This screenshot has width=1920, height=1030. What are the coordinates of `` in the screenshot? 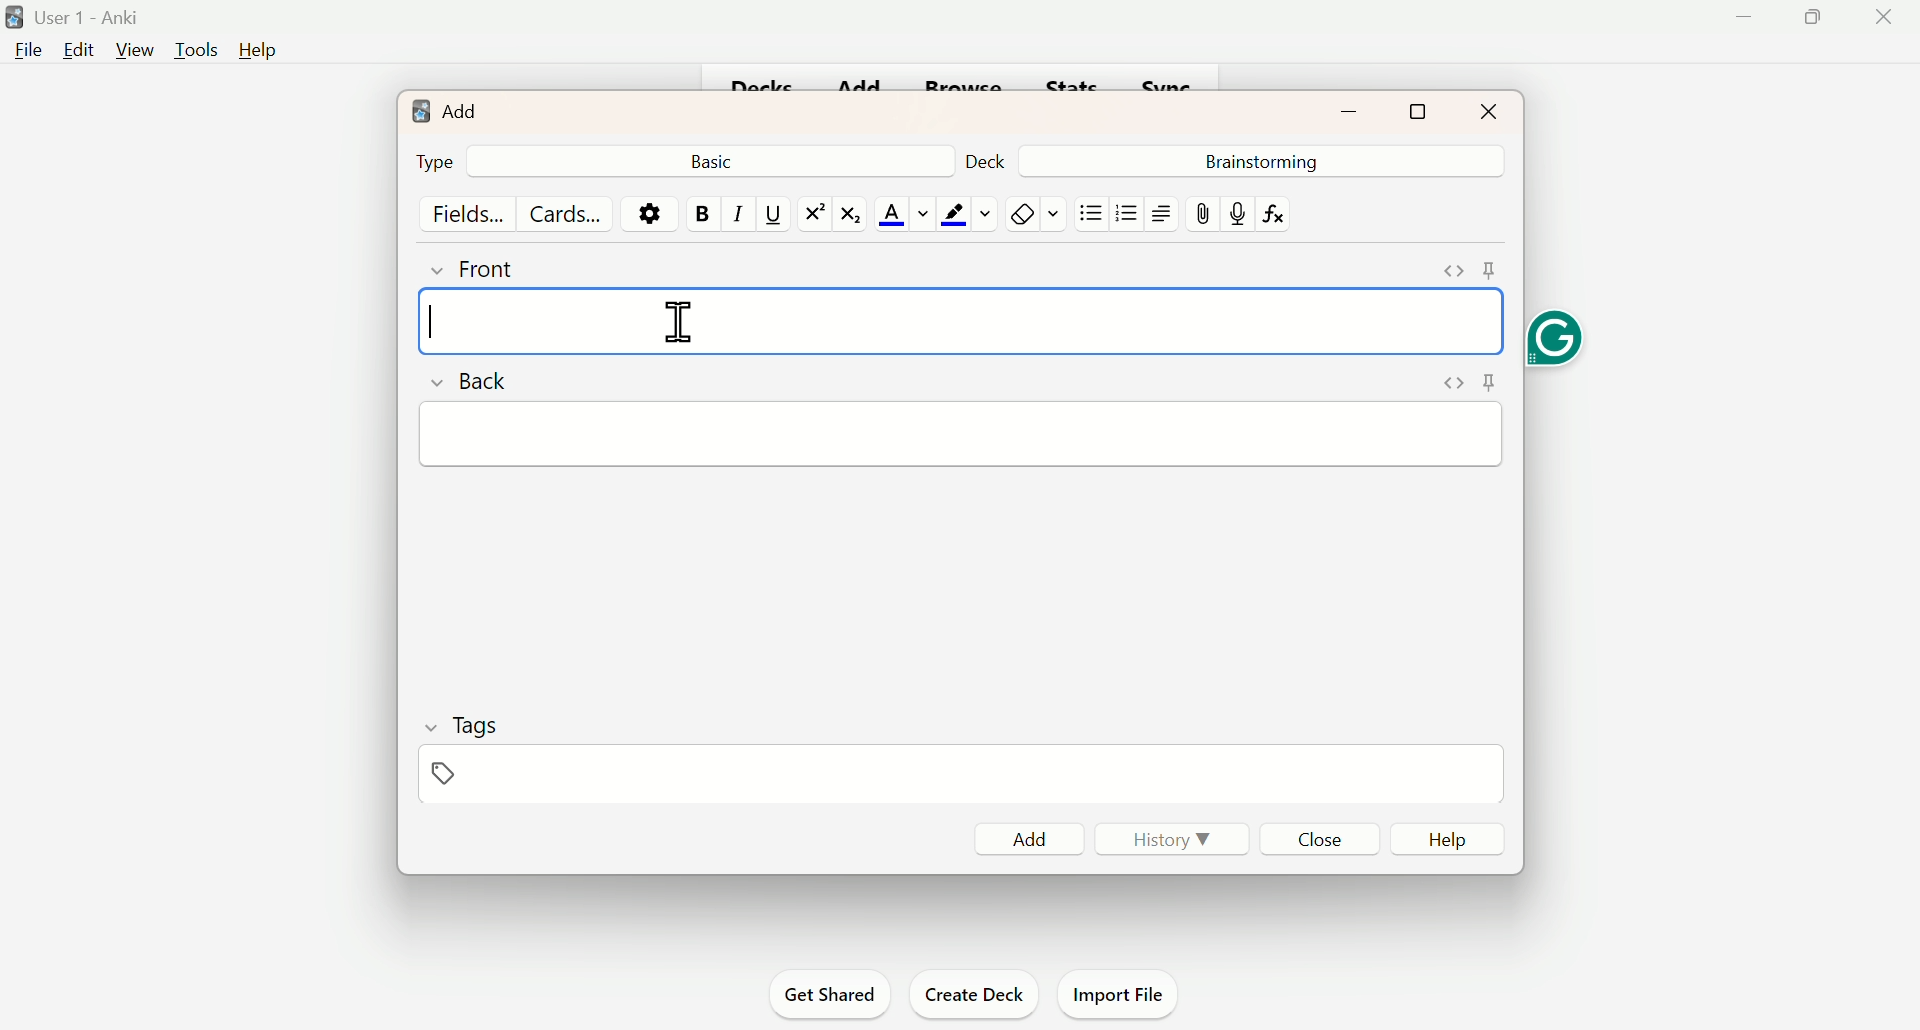 It's located at (815, 212).